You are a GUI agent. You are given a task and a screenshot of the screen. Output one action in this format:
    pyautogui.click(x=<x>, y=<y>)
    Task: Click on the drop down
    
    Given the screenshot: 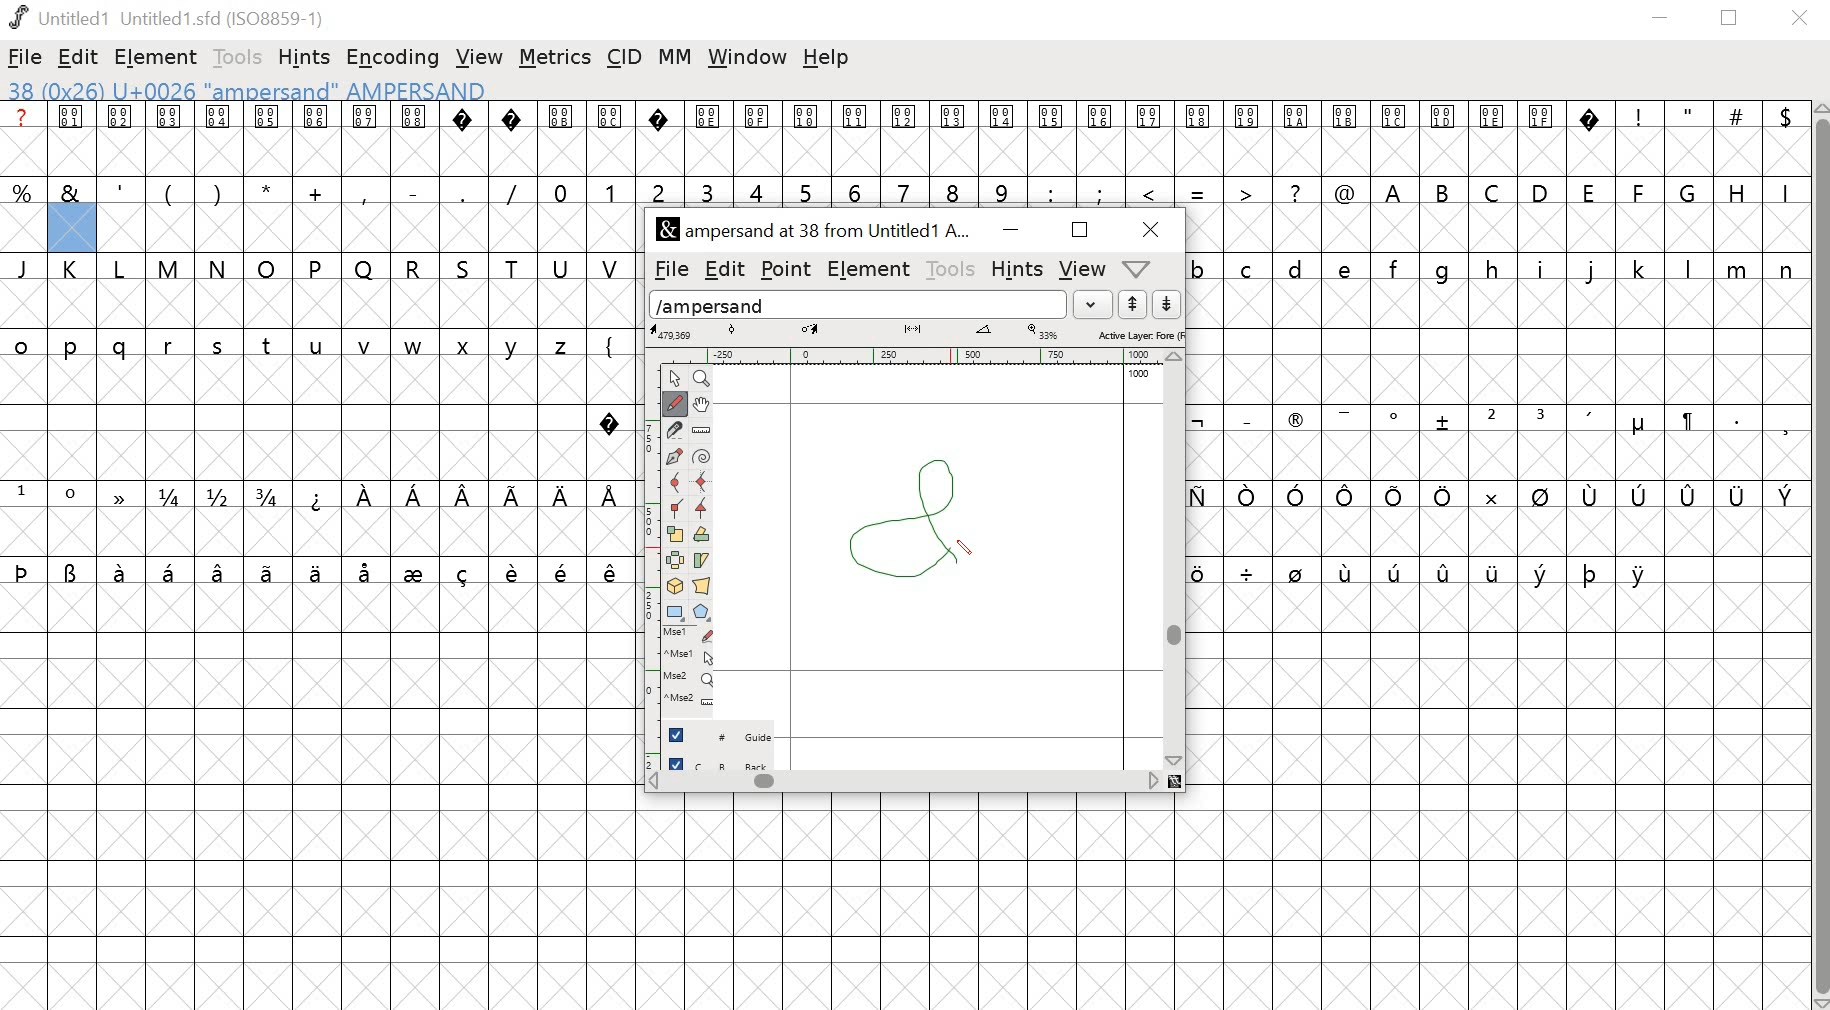 What is the action you would take?
    pyautogui.click(x=1096, y=304)
    